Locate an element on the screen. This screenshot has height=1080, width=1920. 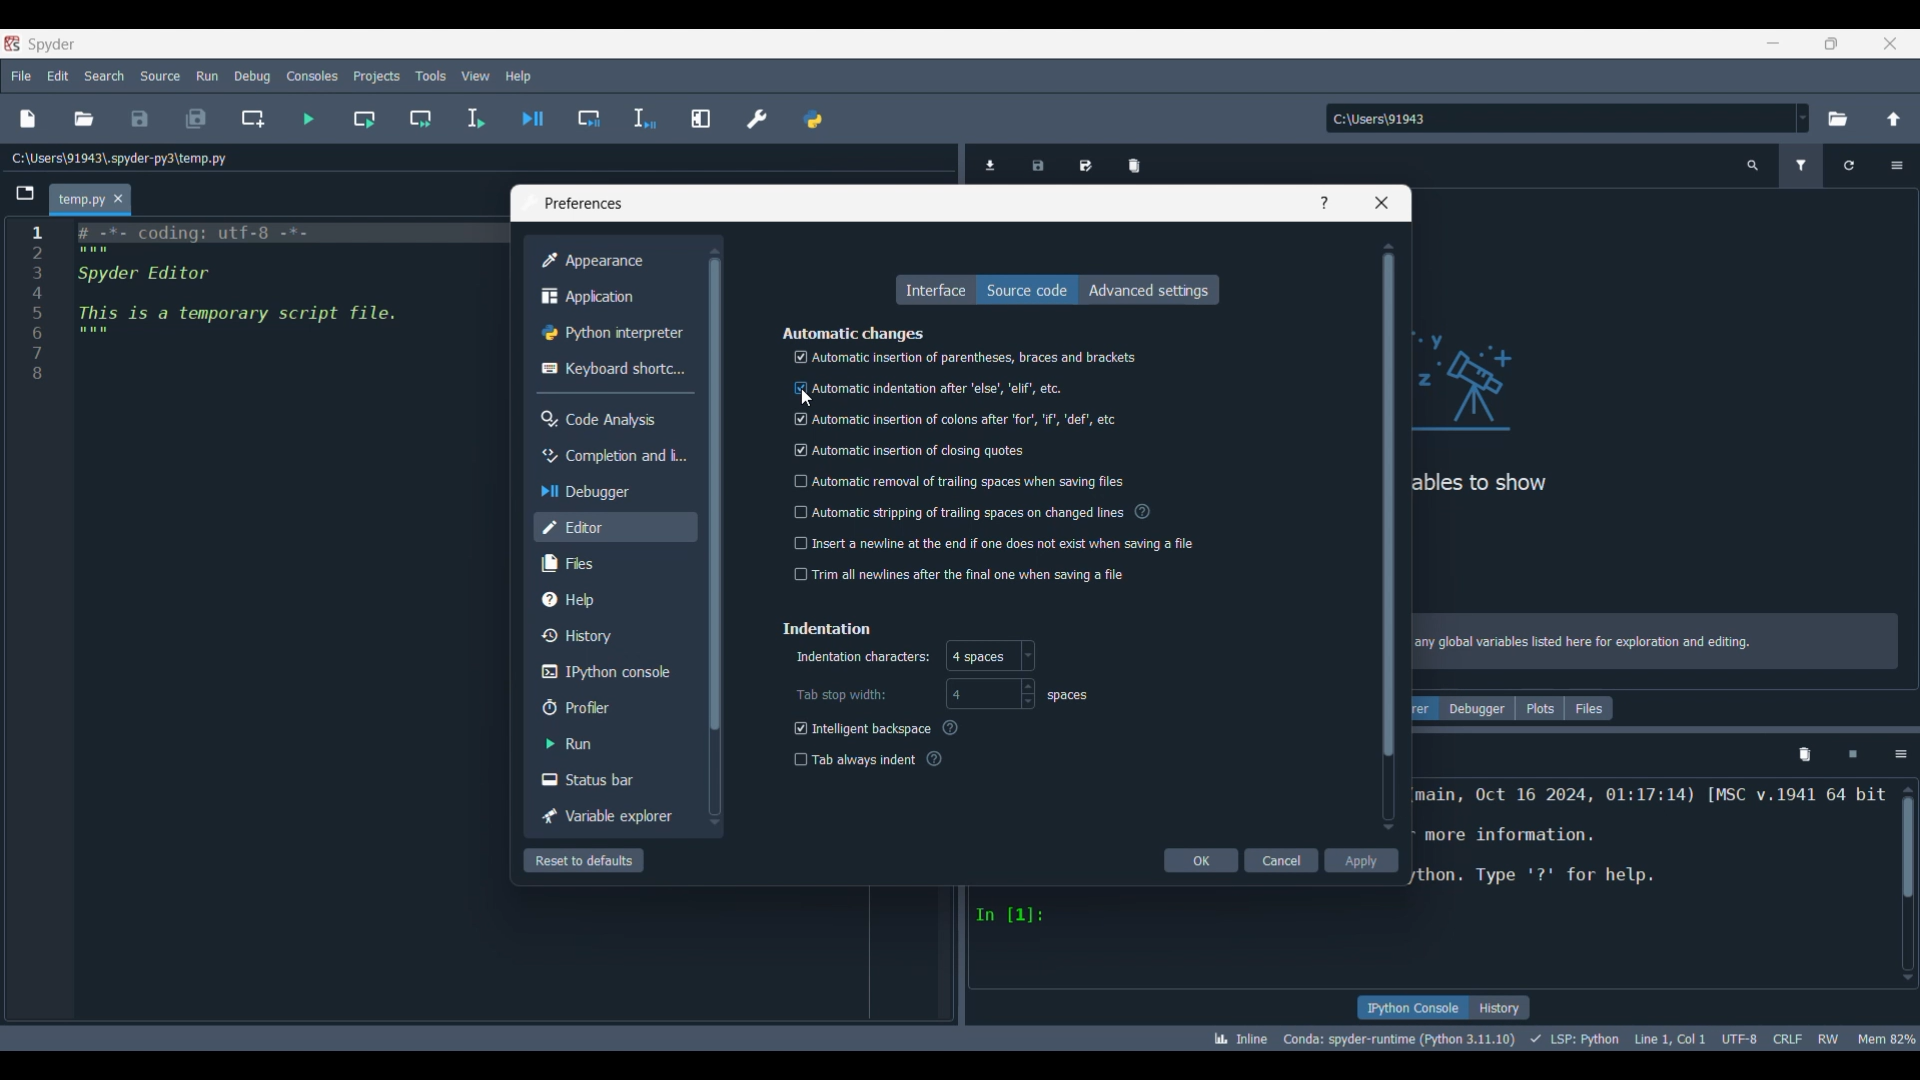
Interface, highlighted as currect selection is located at coordinates (935, 289).